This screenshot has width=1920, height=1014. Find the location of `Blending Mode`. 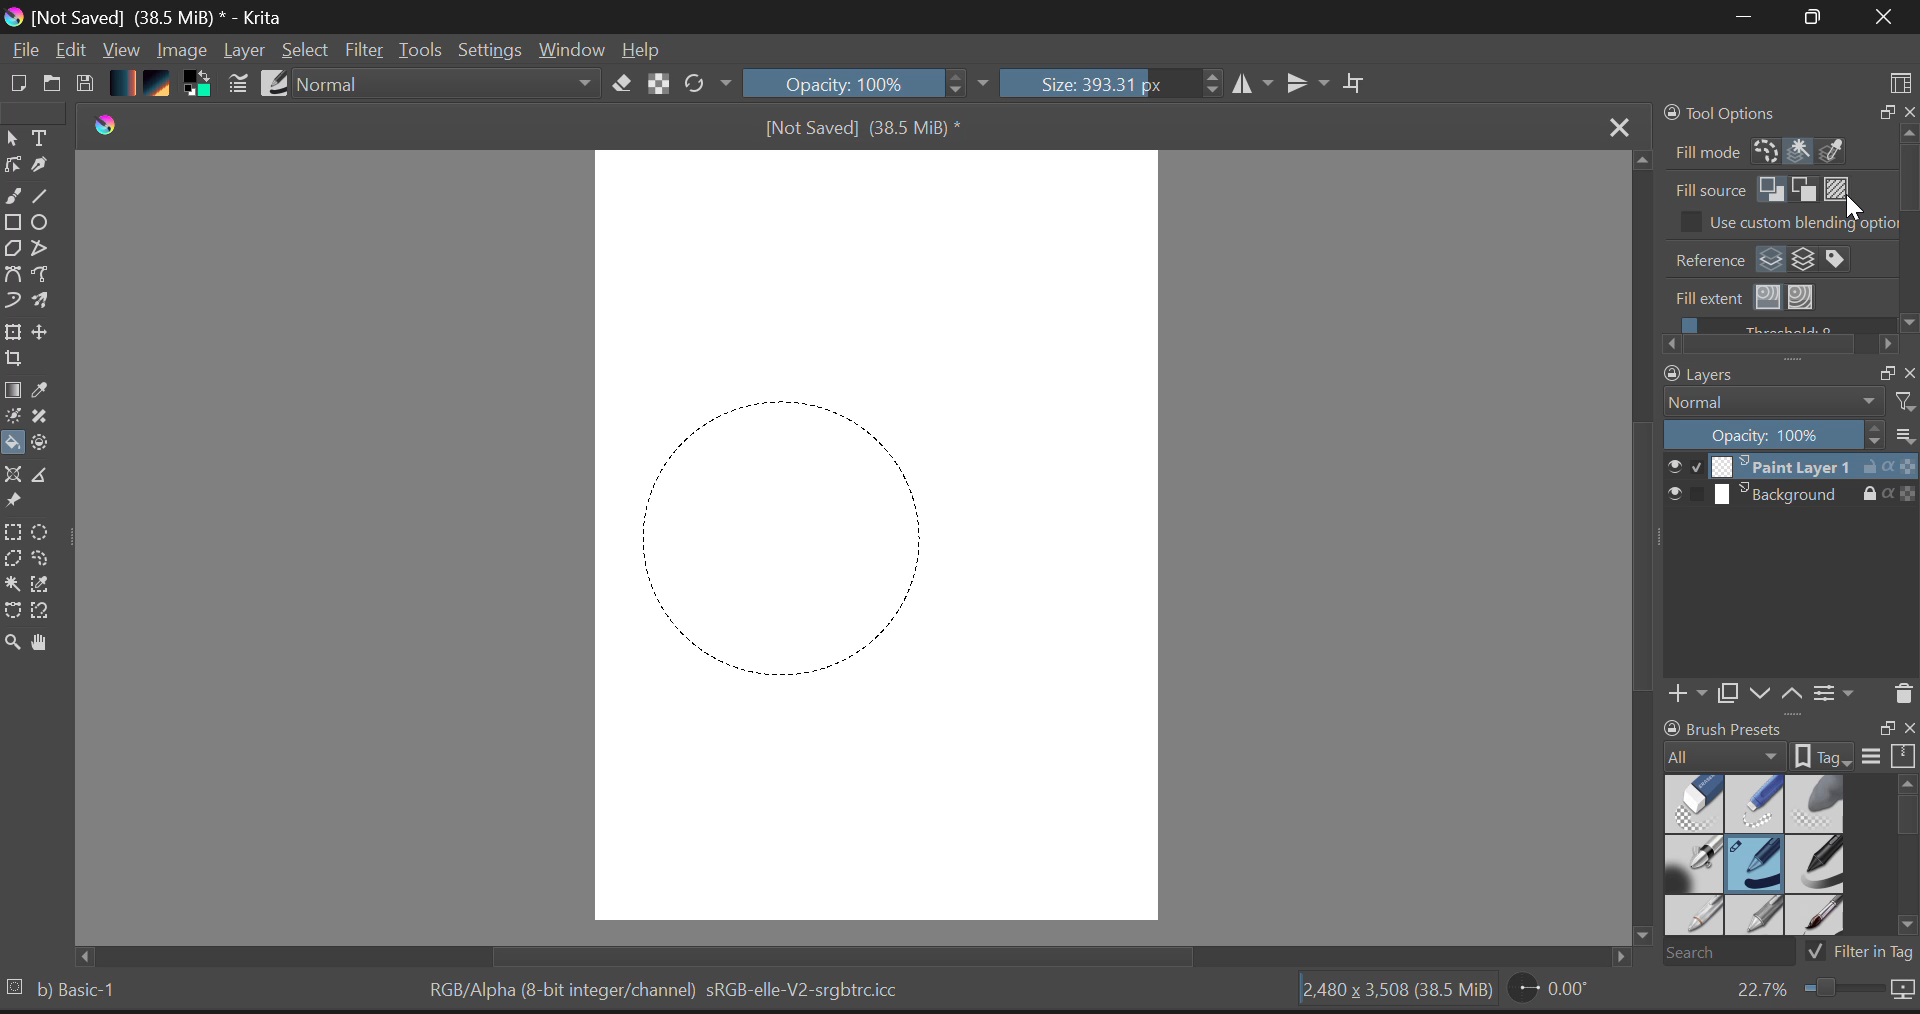

Blending Mode is located at coordinates (446, 86).